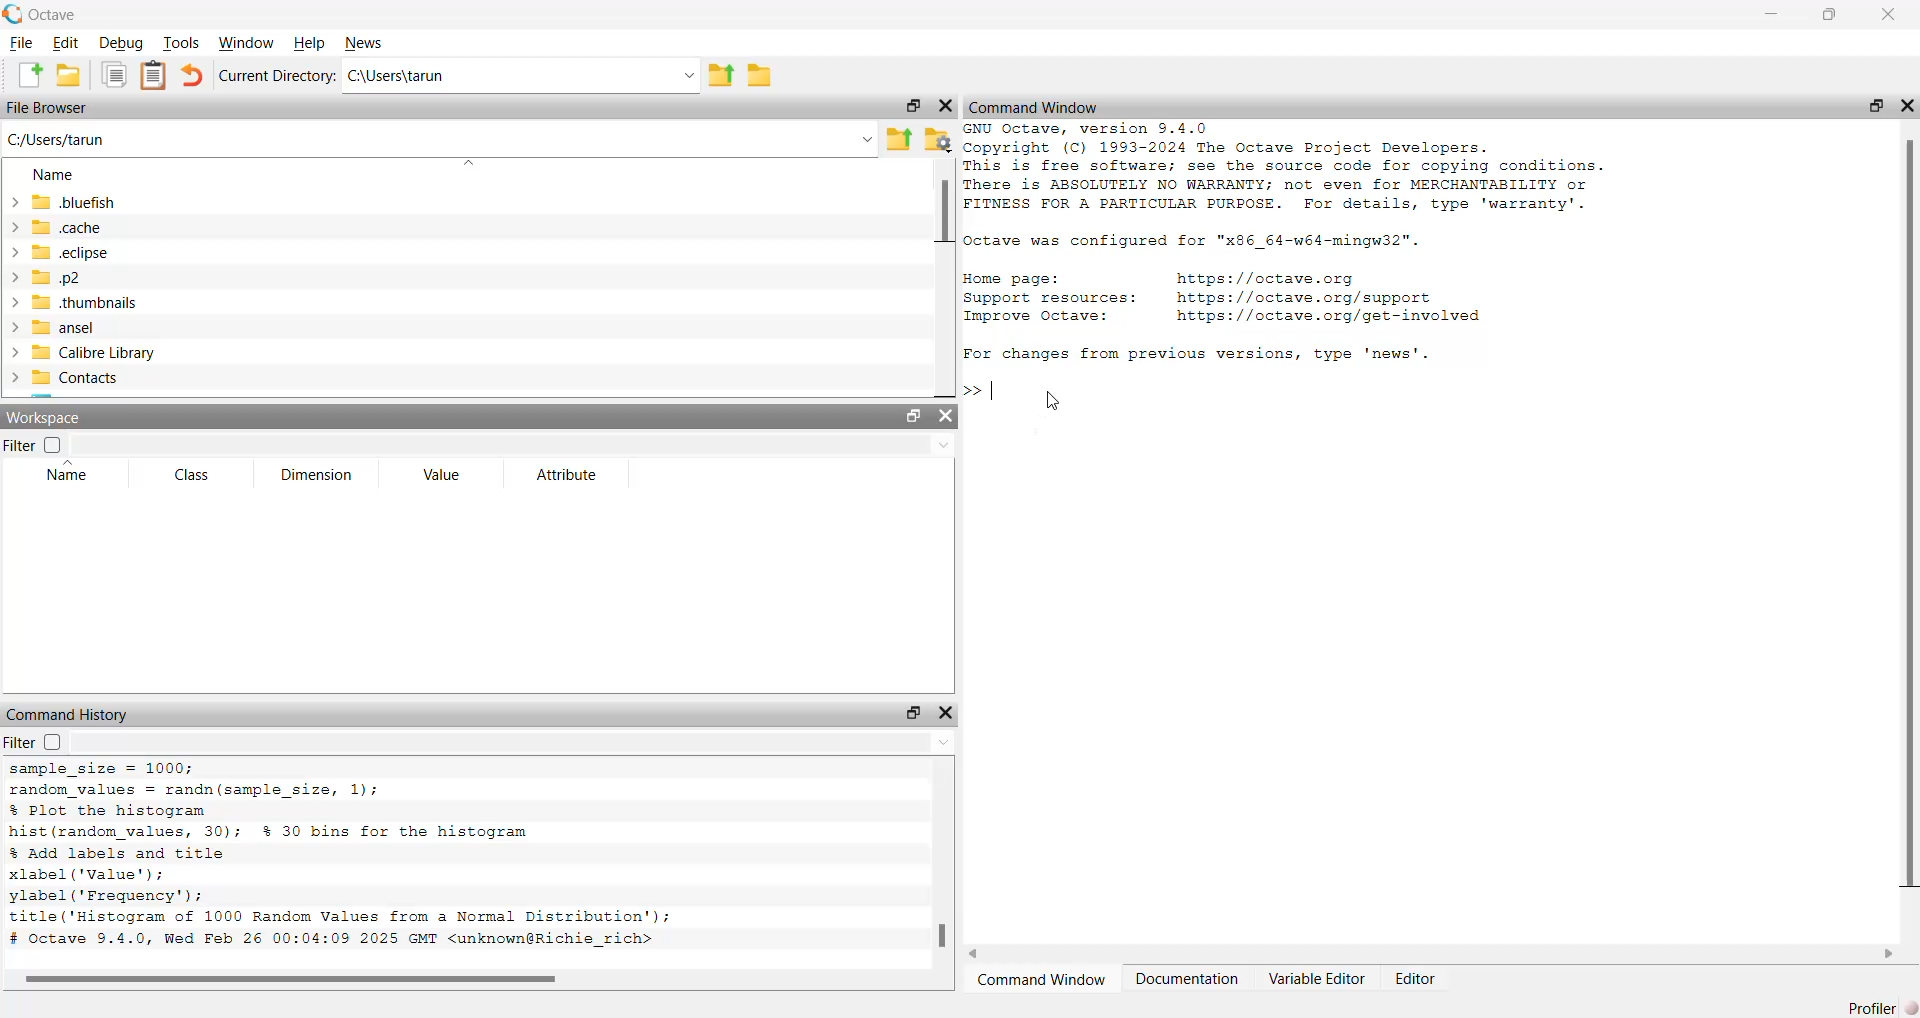 The height and width of the screenshot is (1018, 1920). What do you see at coordinates (398, 77) in the screenshot?
I see `C:\Users\tarun` at bounding box center [398, 77].